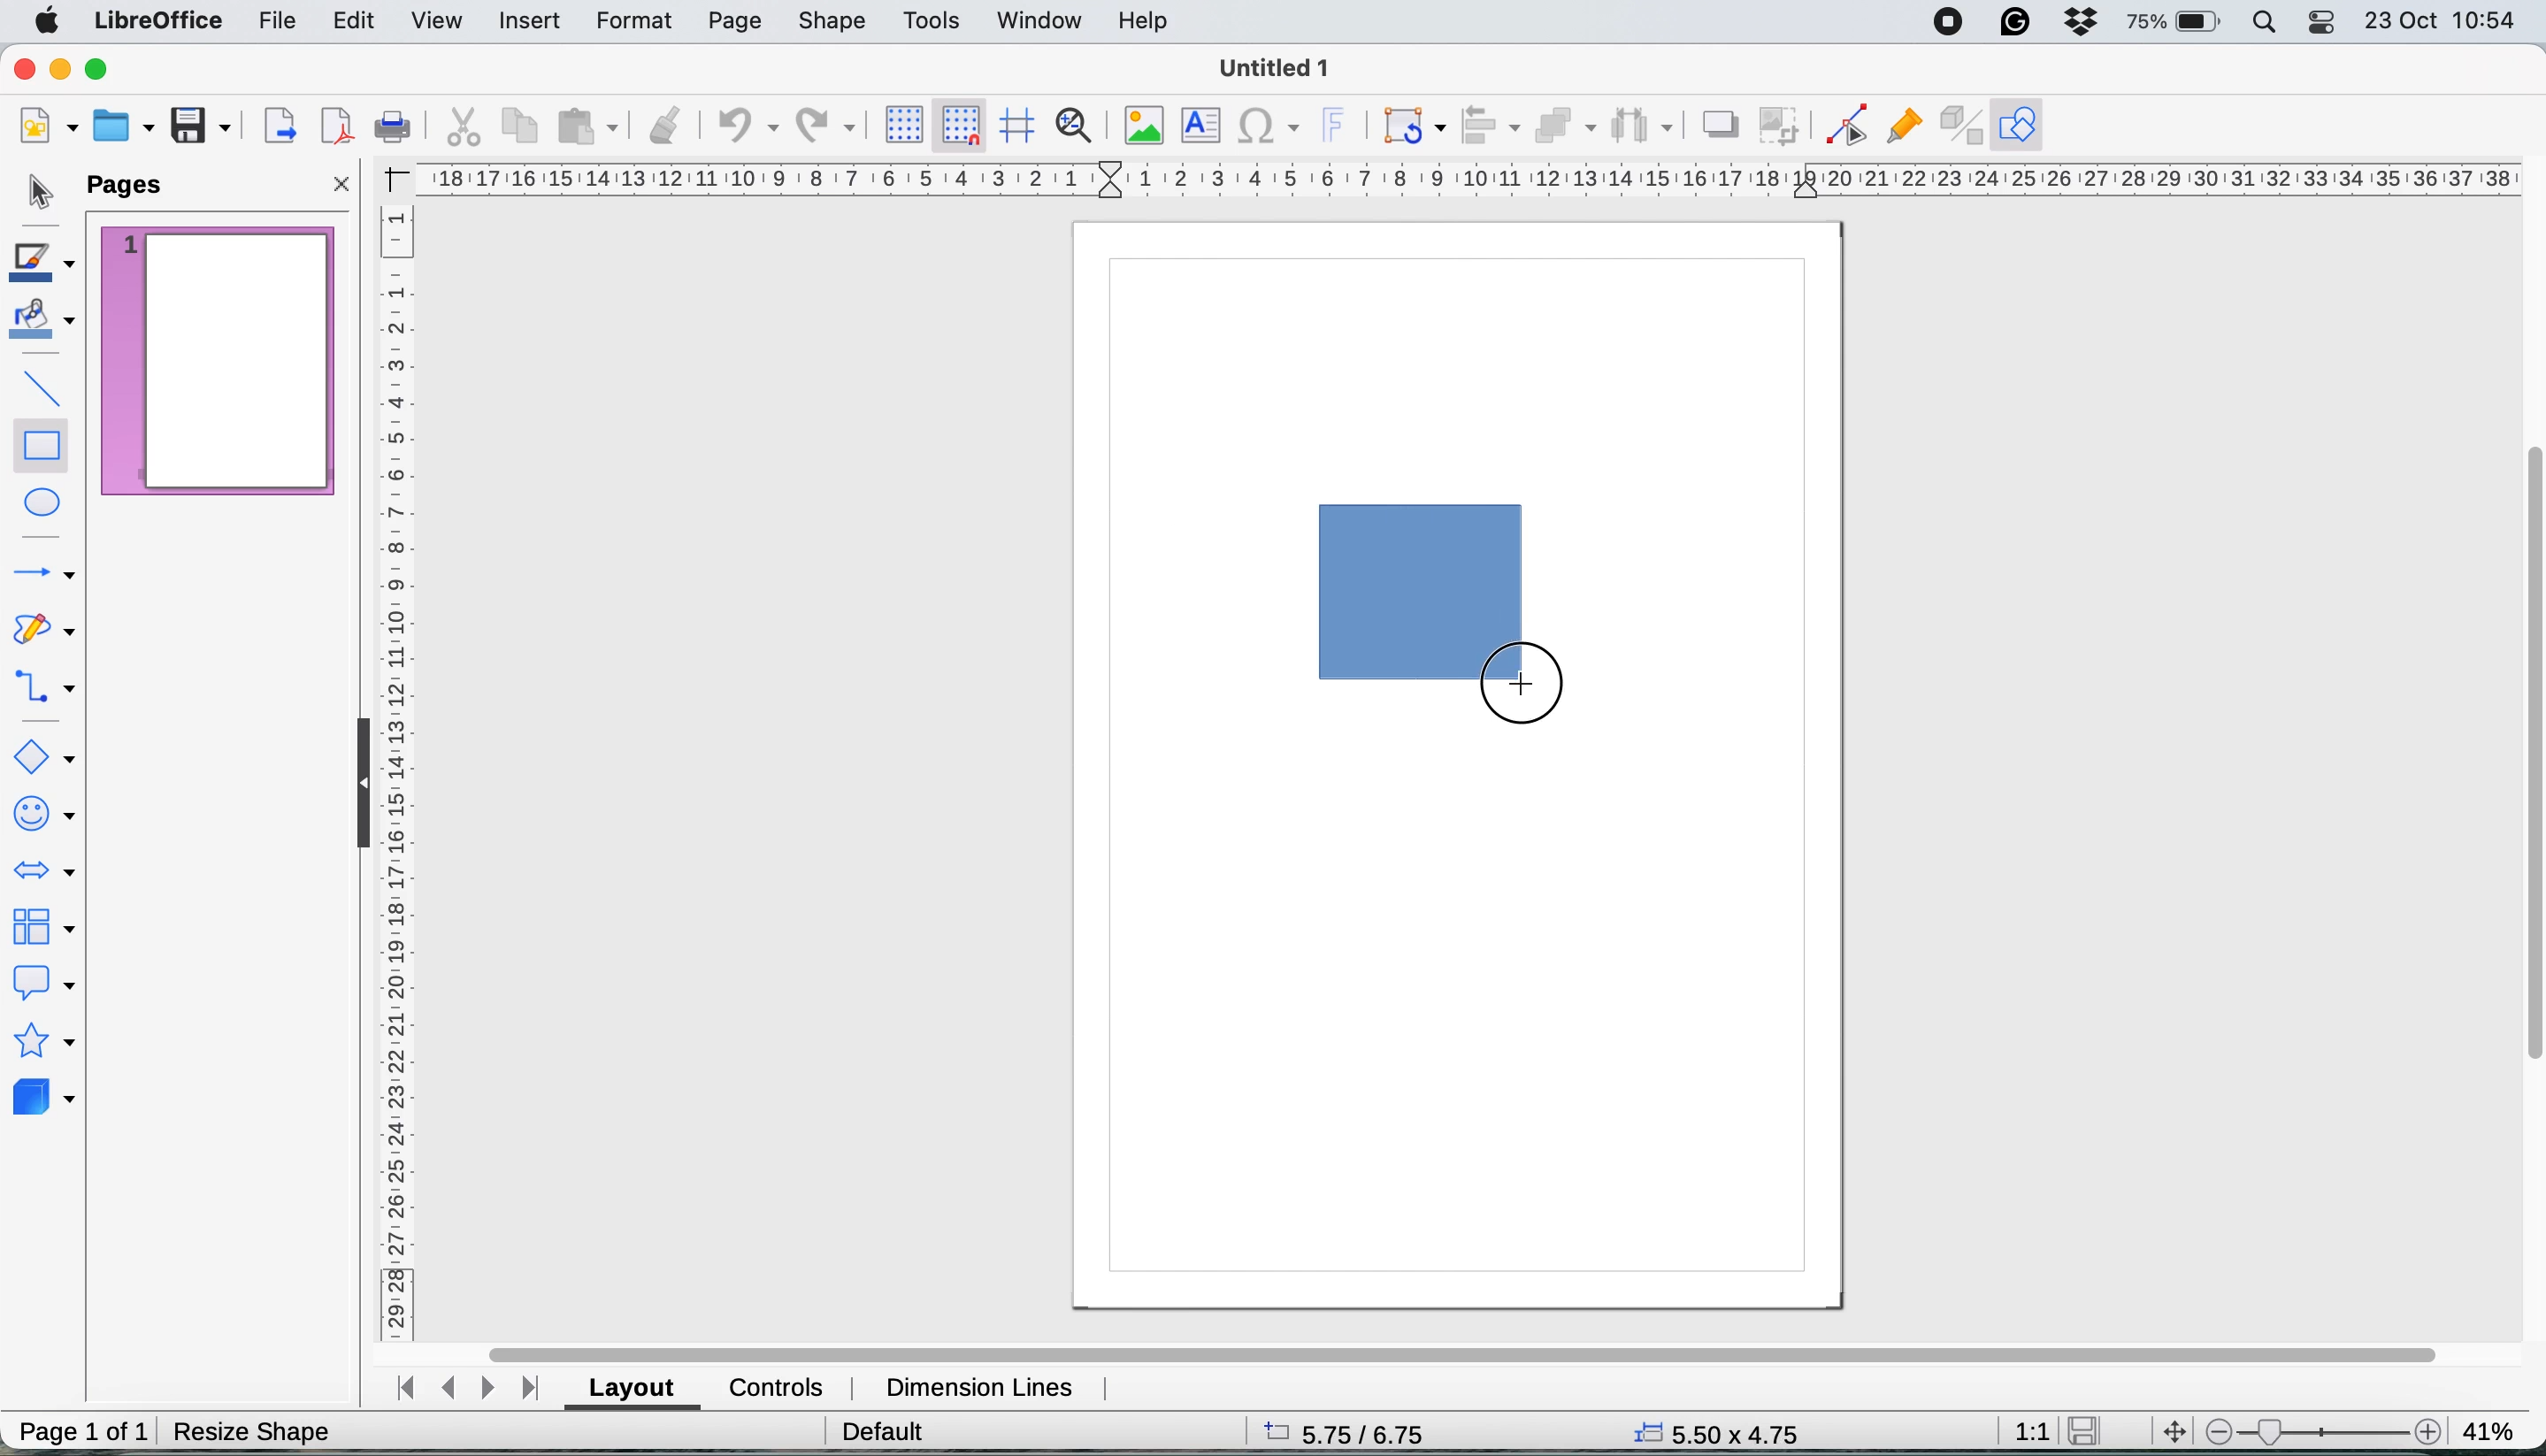 The width and height of the screenshot is (2546, 1456). What do you see at coordinates (591, 128) in the screenshot?
I see `paste` at bounding box center [591, 128].